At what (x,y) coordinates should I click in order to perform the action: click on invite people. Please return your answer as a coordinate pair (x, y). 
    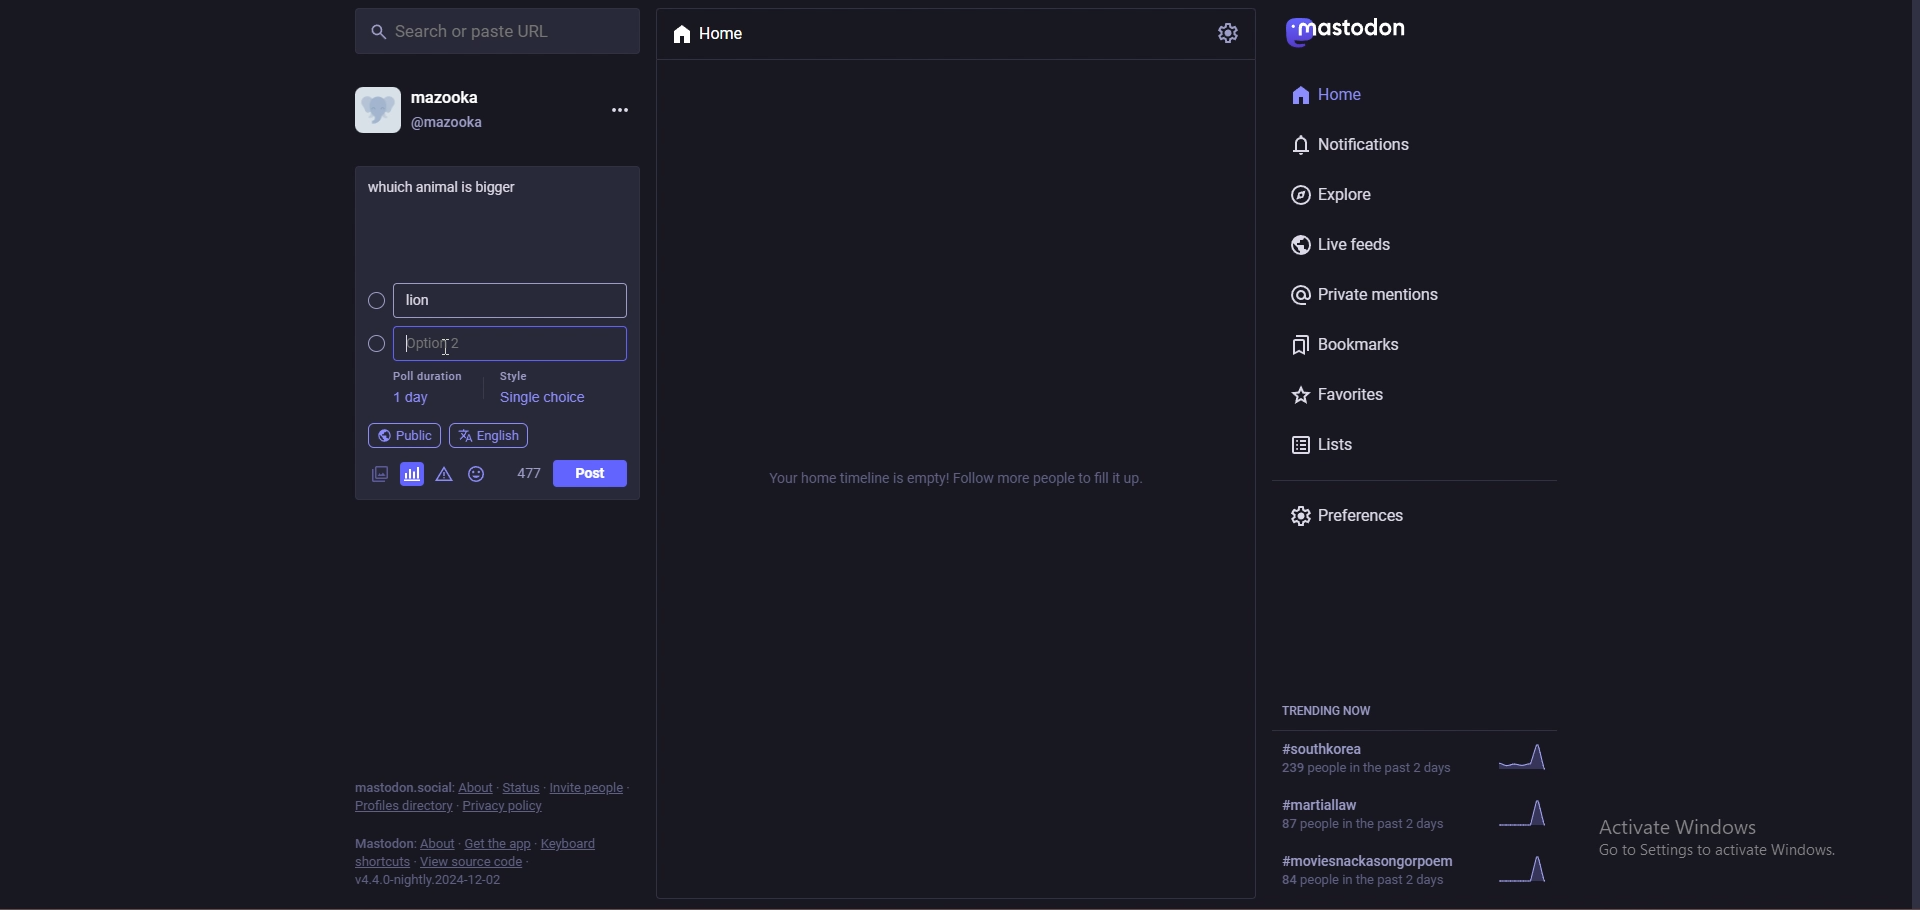
    Looking at the image, I should click on (590, 786).